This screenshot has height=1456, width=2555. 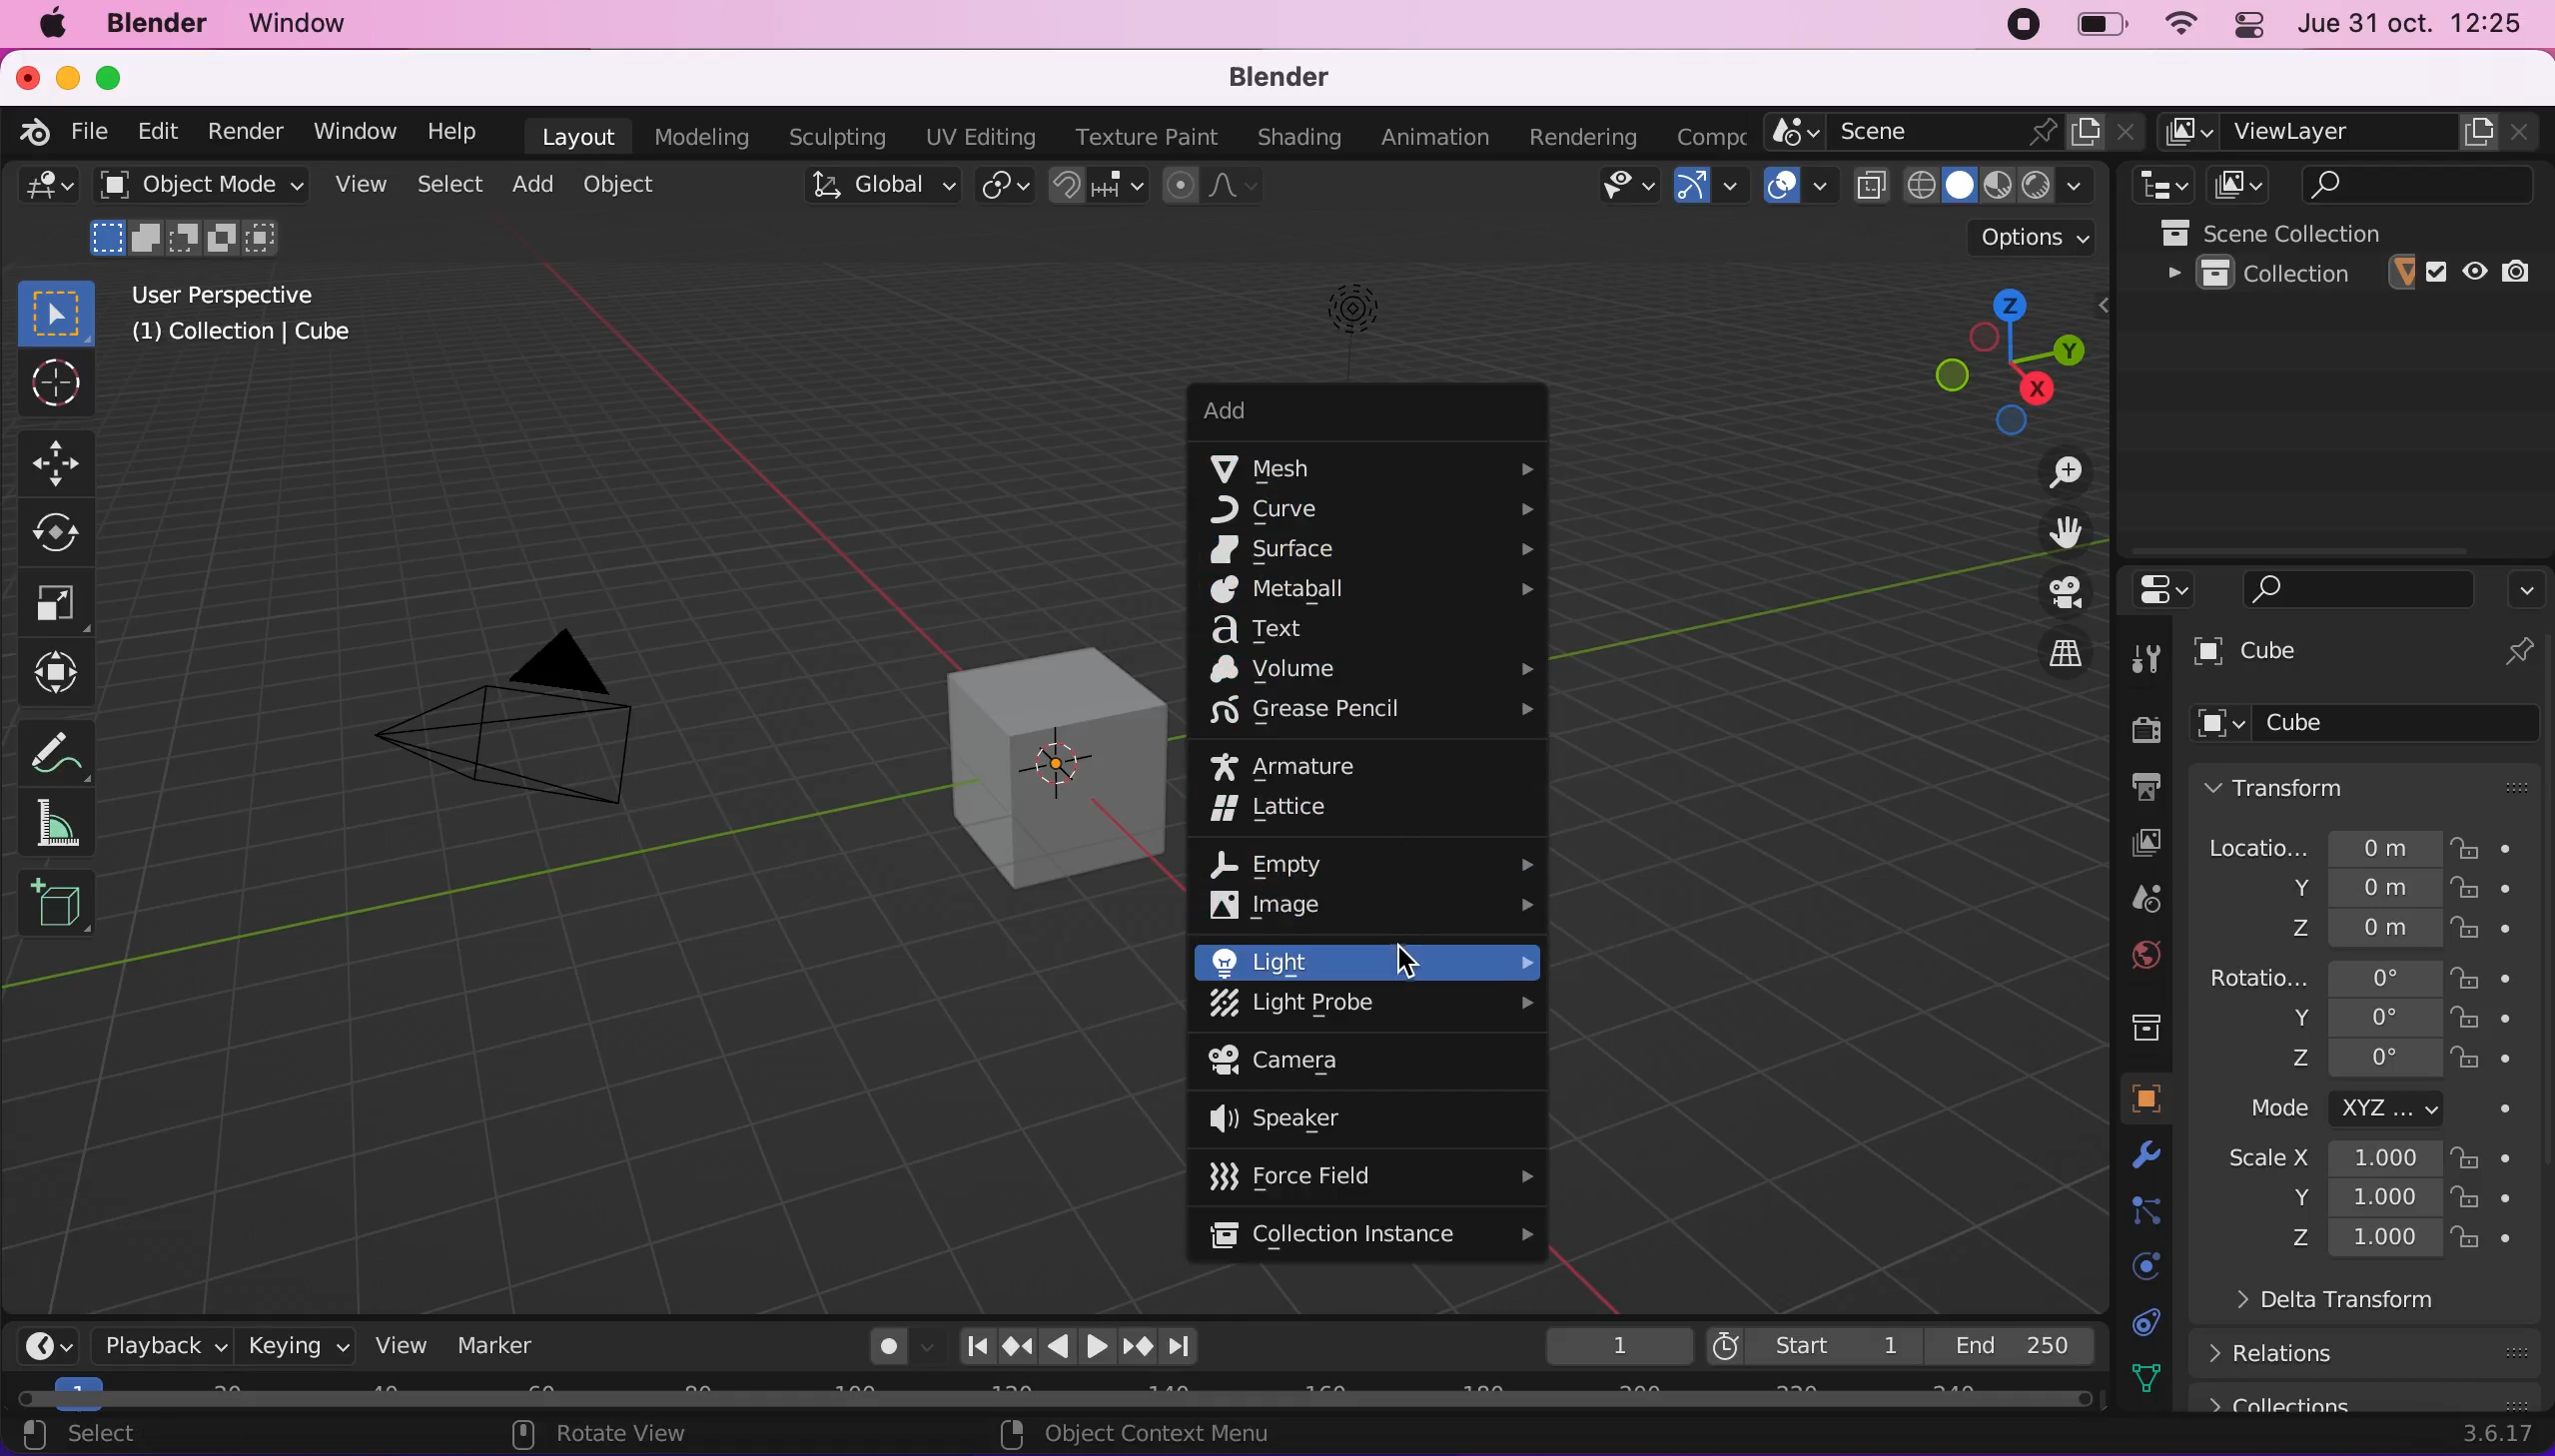 I want to click on view, so click(x=362, y=184).